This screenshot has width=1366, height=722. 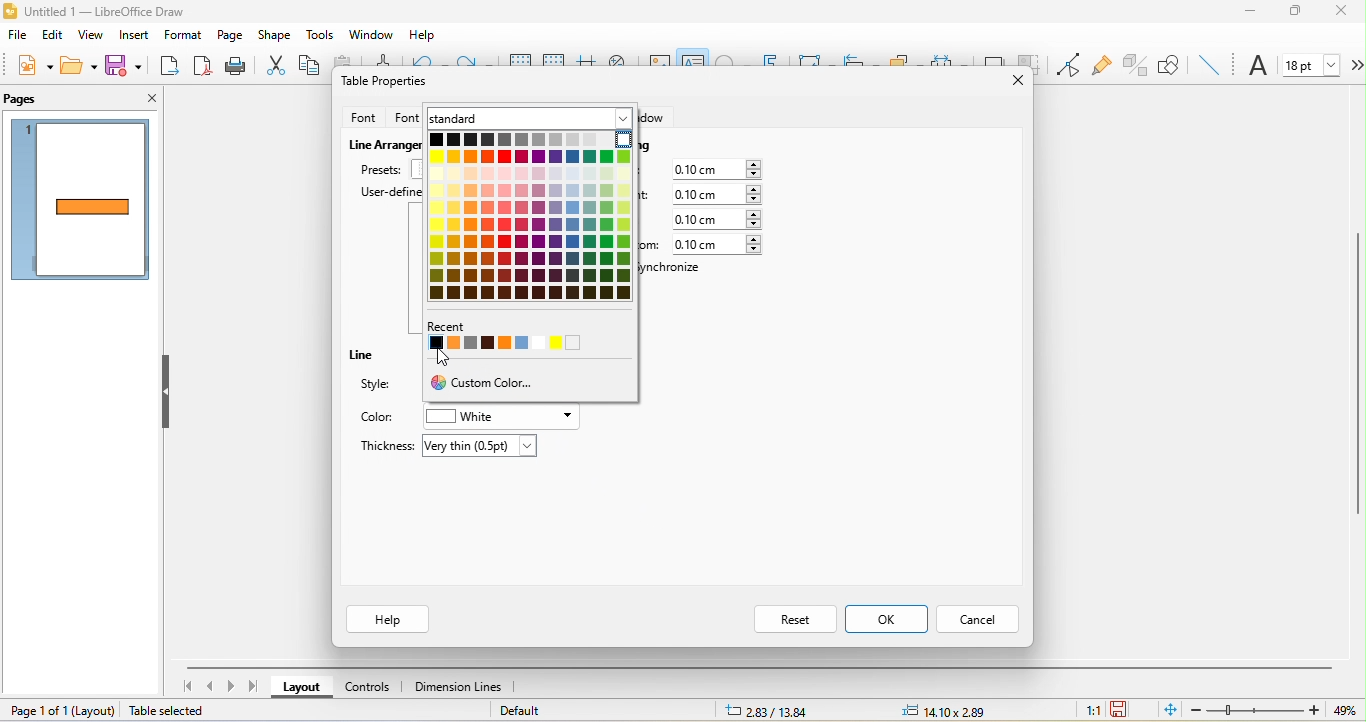 I want to click on zoom, so click(x=1254, y=711).